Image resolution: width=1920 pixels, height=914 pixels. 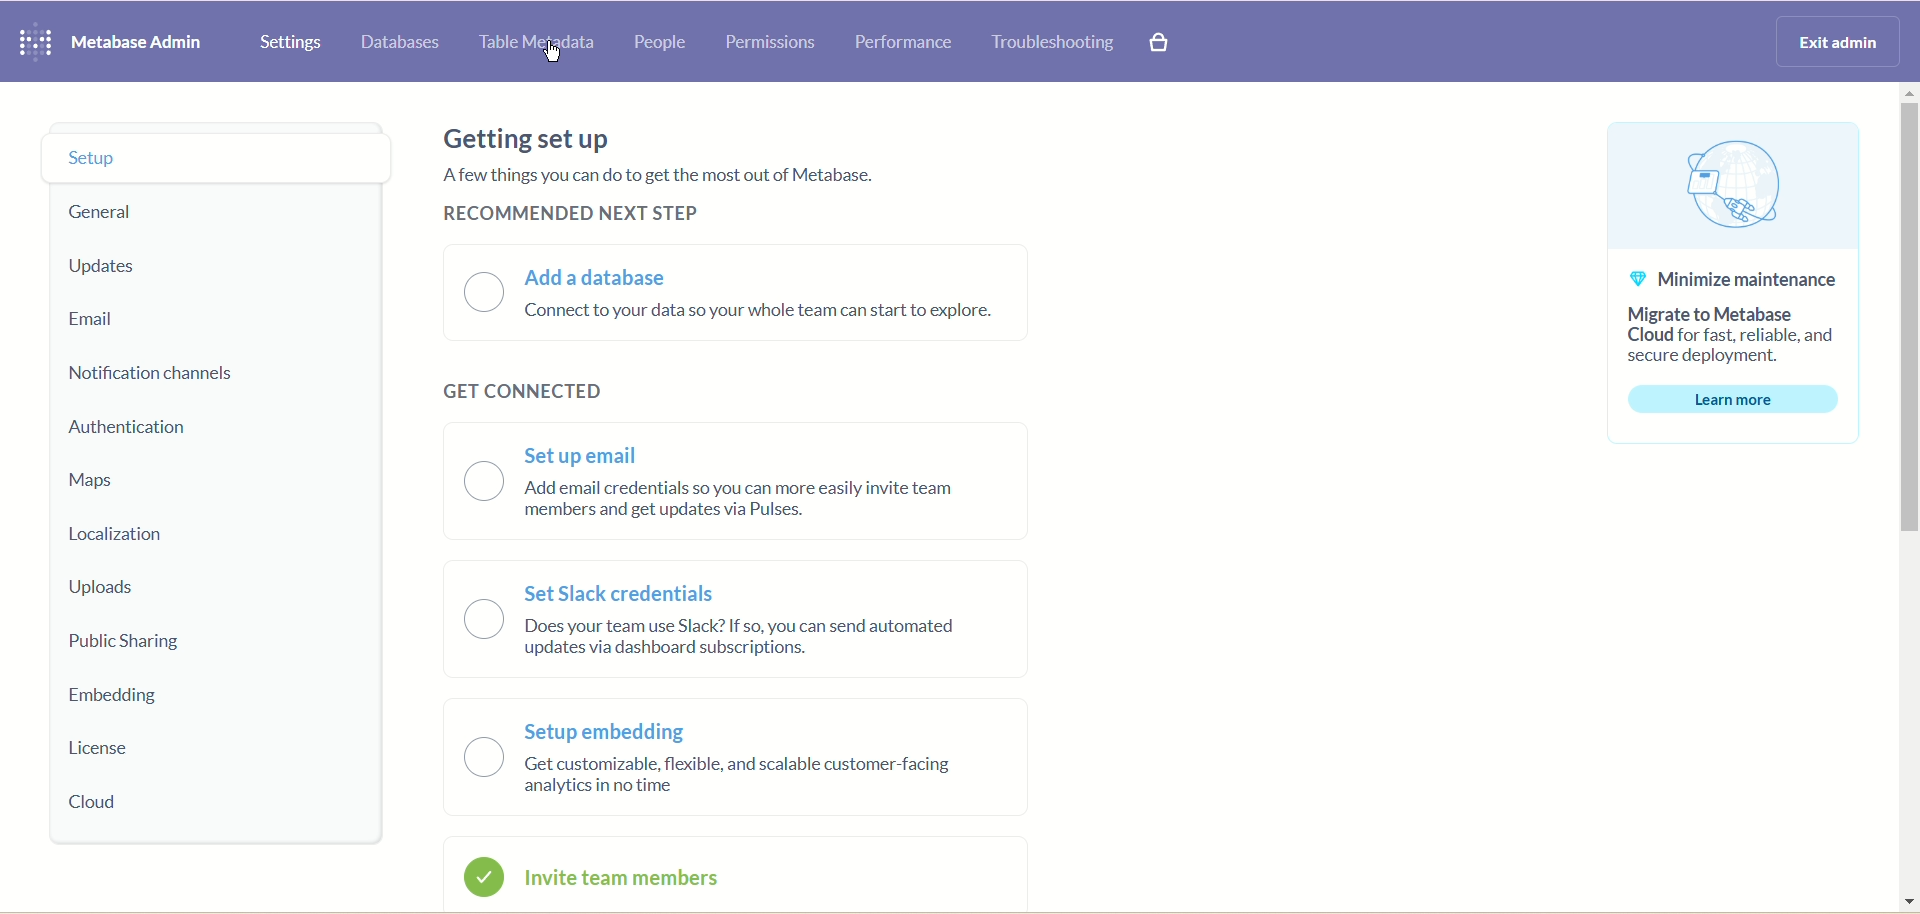 I want to click on Maps, so click(x=149, y=480).